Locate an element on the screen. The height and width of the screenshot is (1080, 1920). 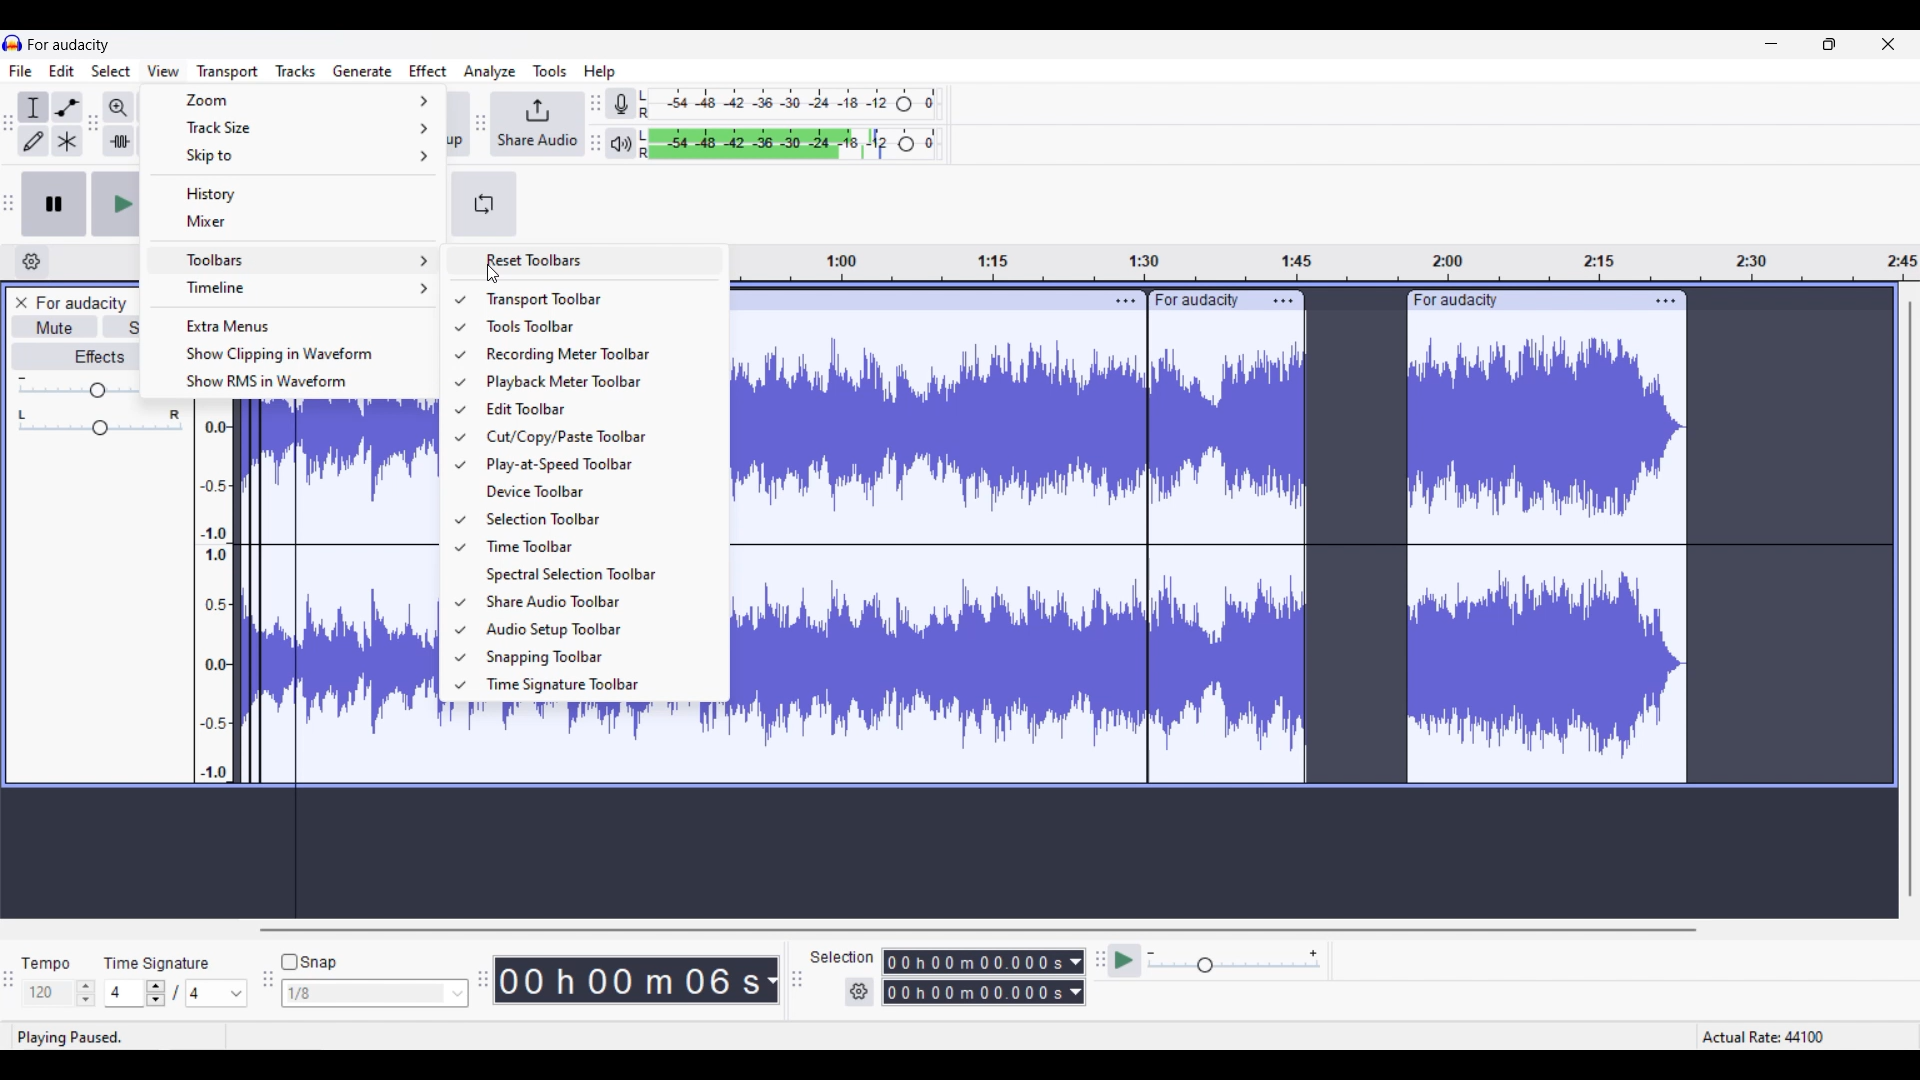
track options is located at coordinates (1284, 300).